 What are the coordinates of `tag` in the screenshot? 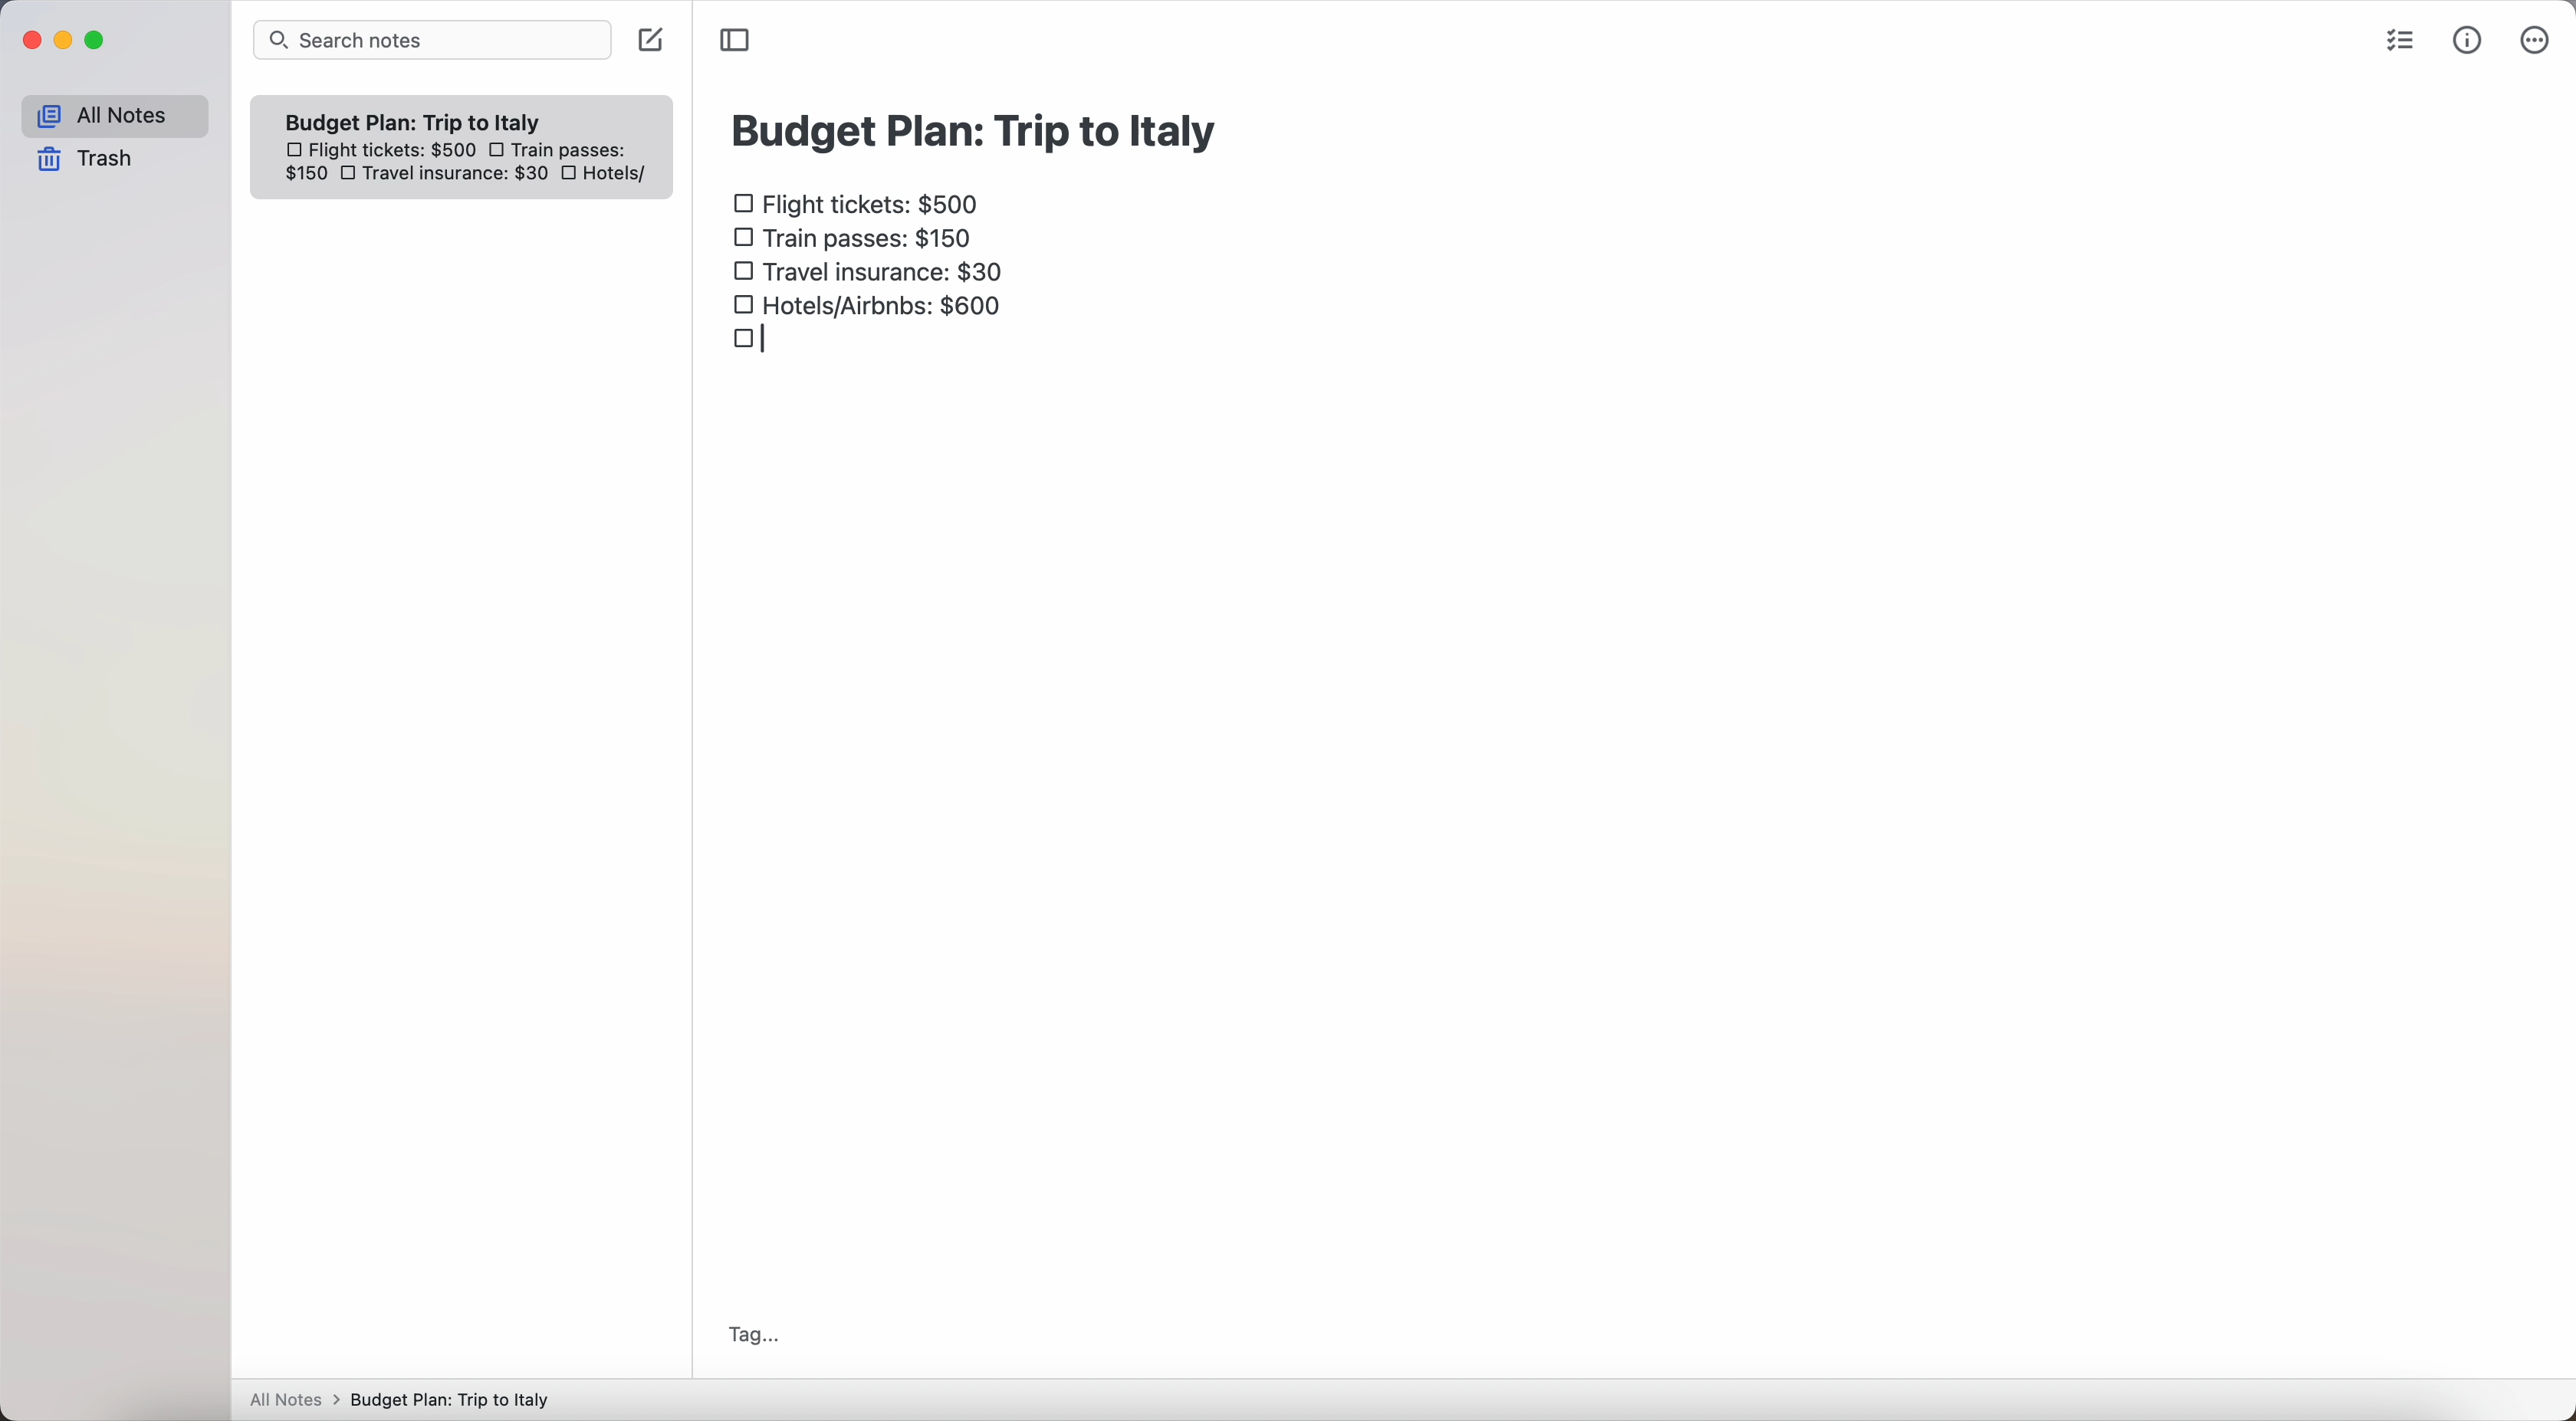 It's located at (754, 1335).